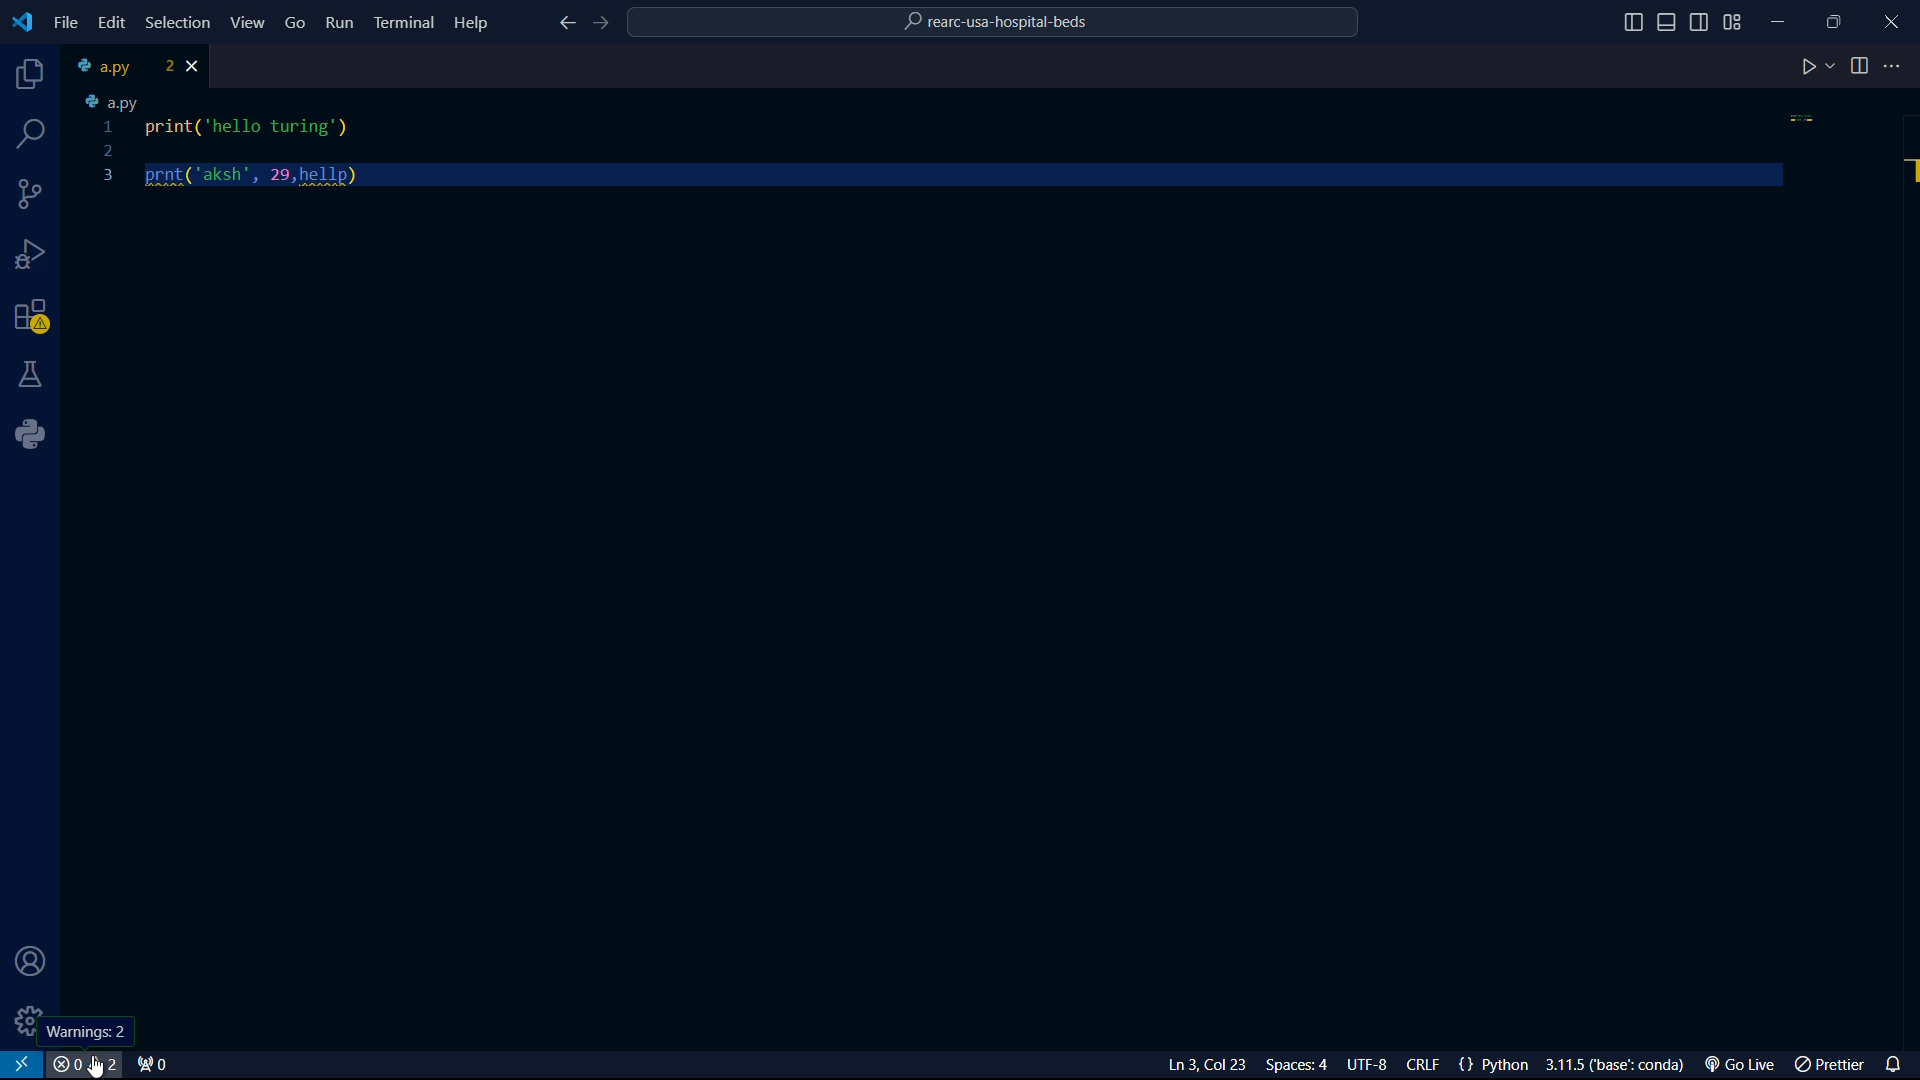 The image size is (1920, 1080). What do you see at coordinates (249, 22) in the screenshot?
I see `View` at bounding box center [249, 22].